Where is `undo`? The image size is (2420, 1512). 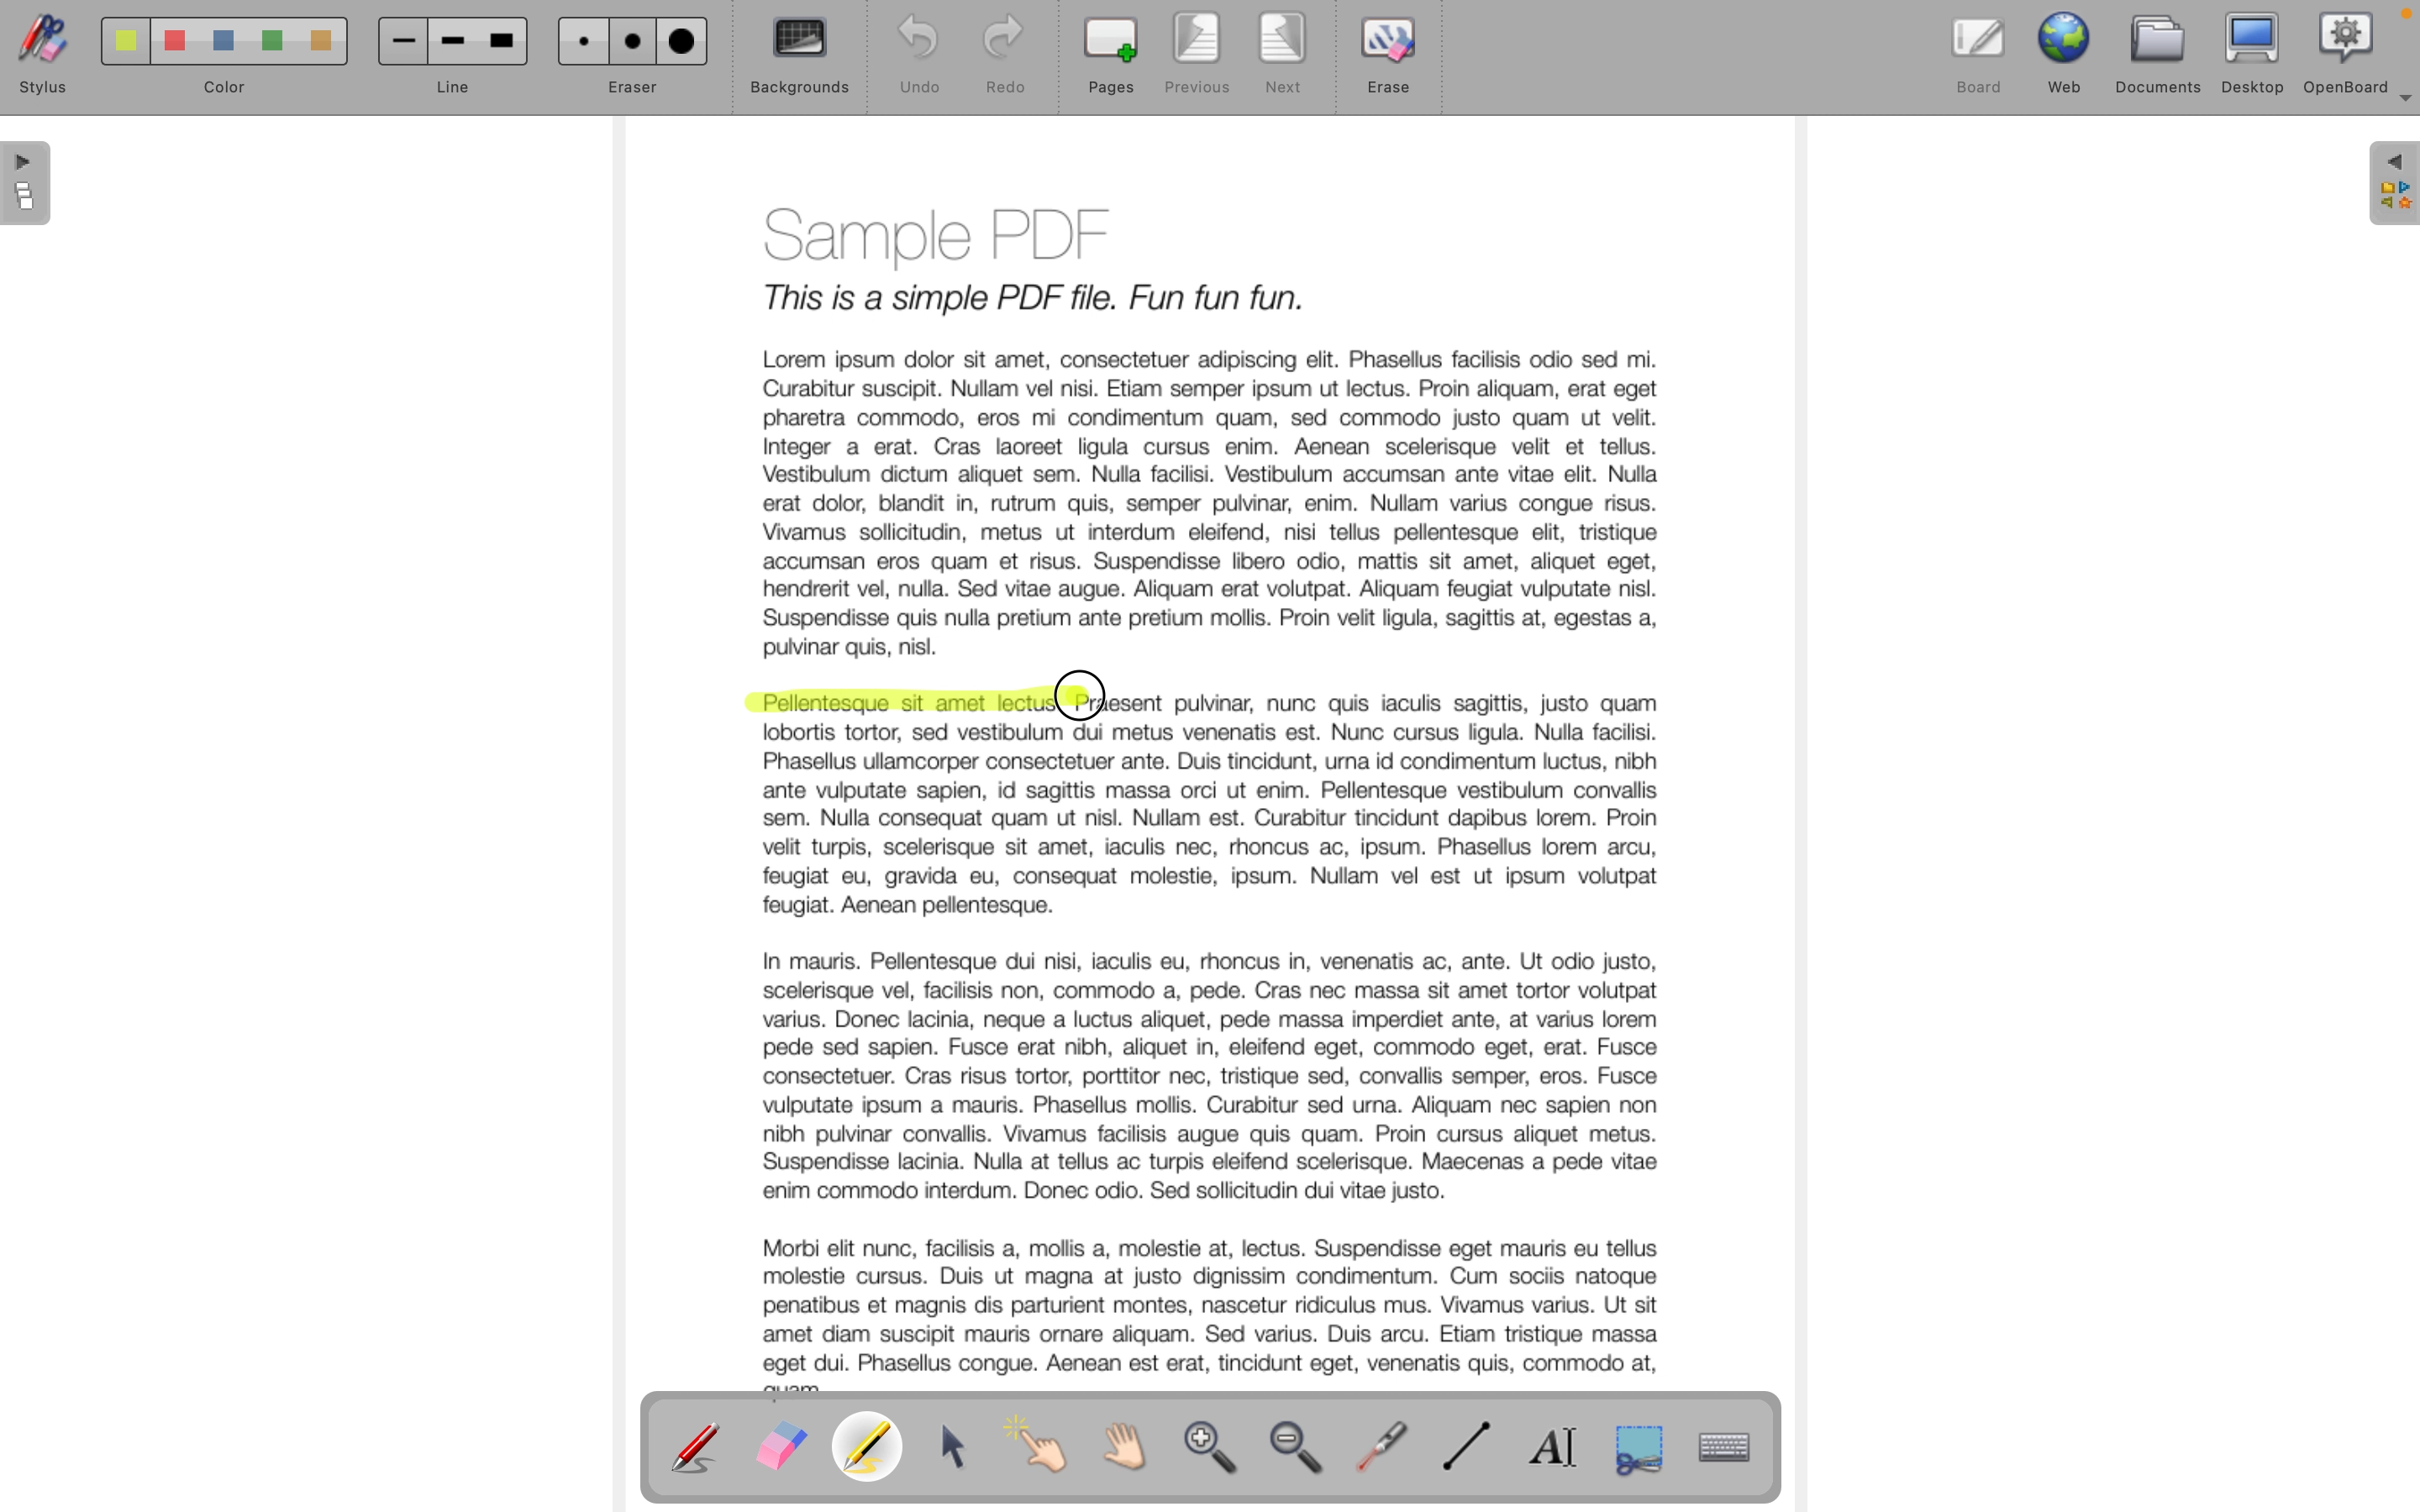 undo is located at coordinates (909, 56).